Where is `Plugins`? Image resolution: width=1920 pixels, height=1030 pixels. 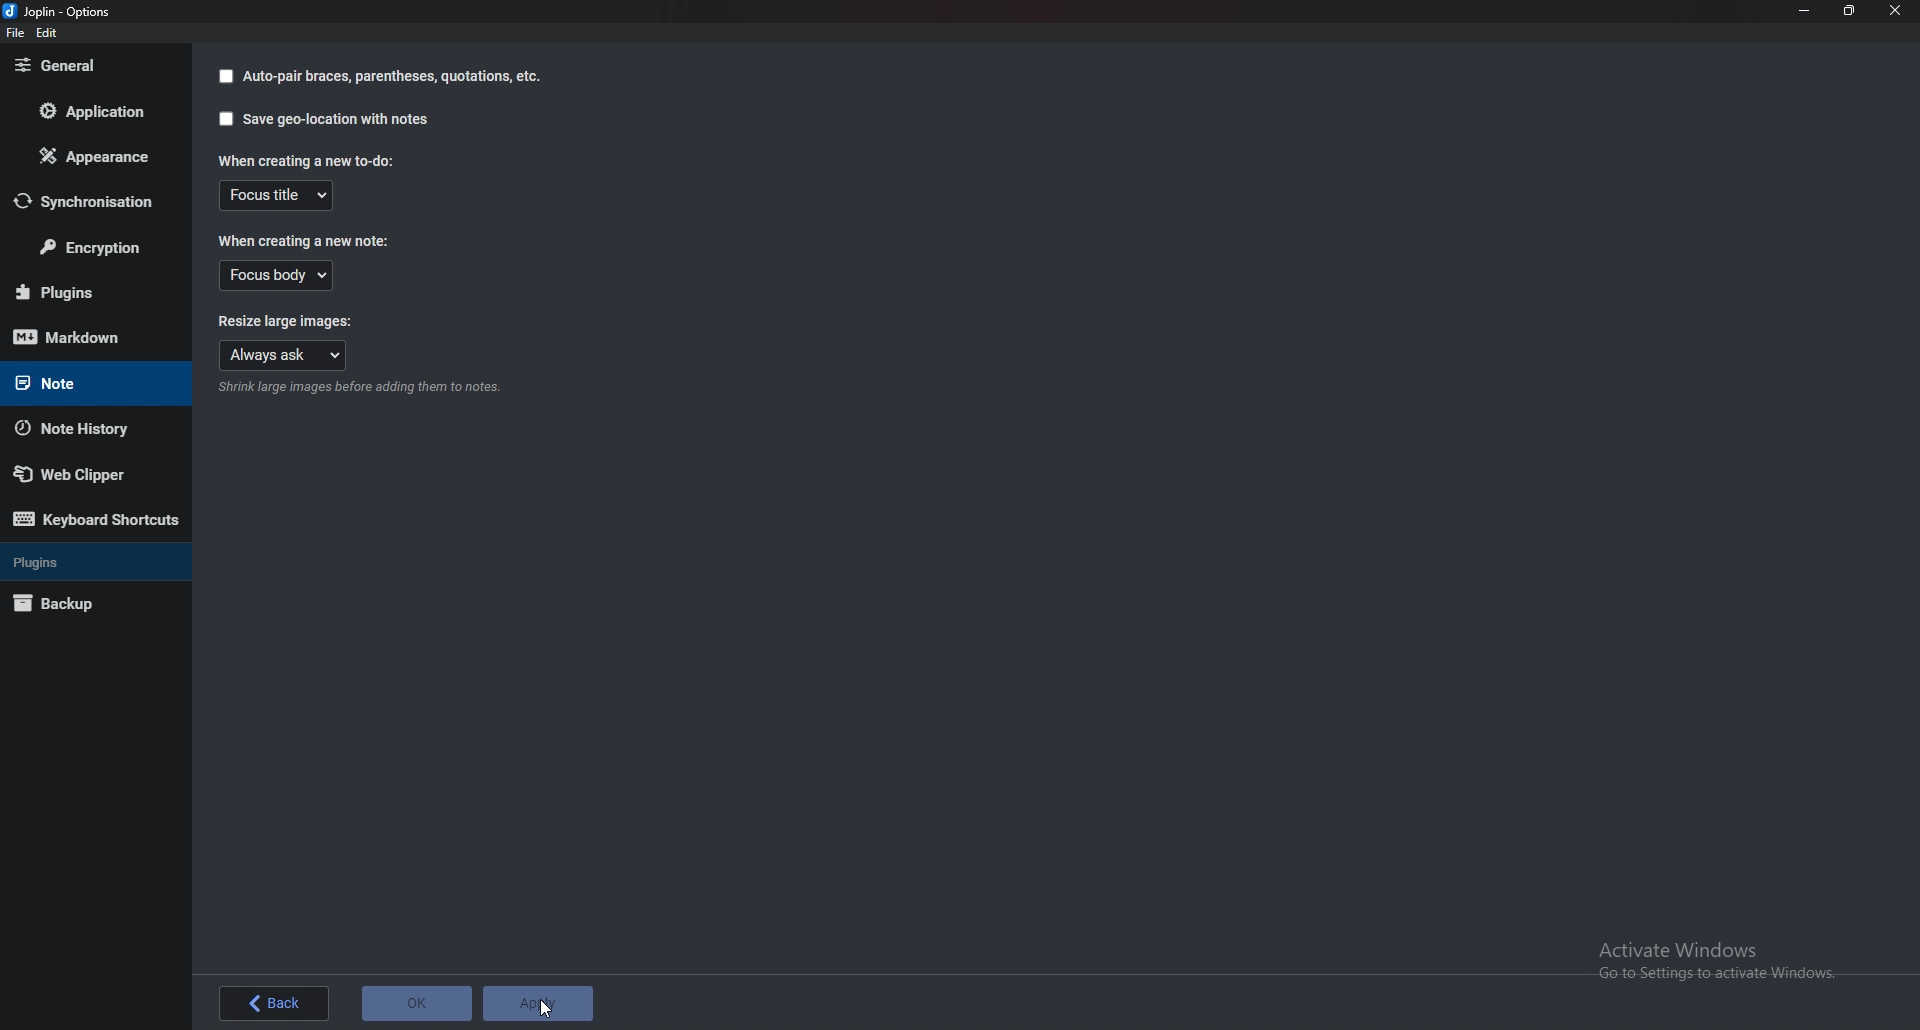 Plugins is located at coordinates (88, 292).